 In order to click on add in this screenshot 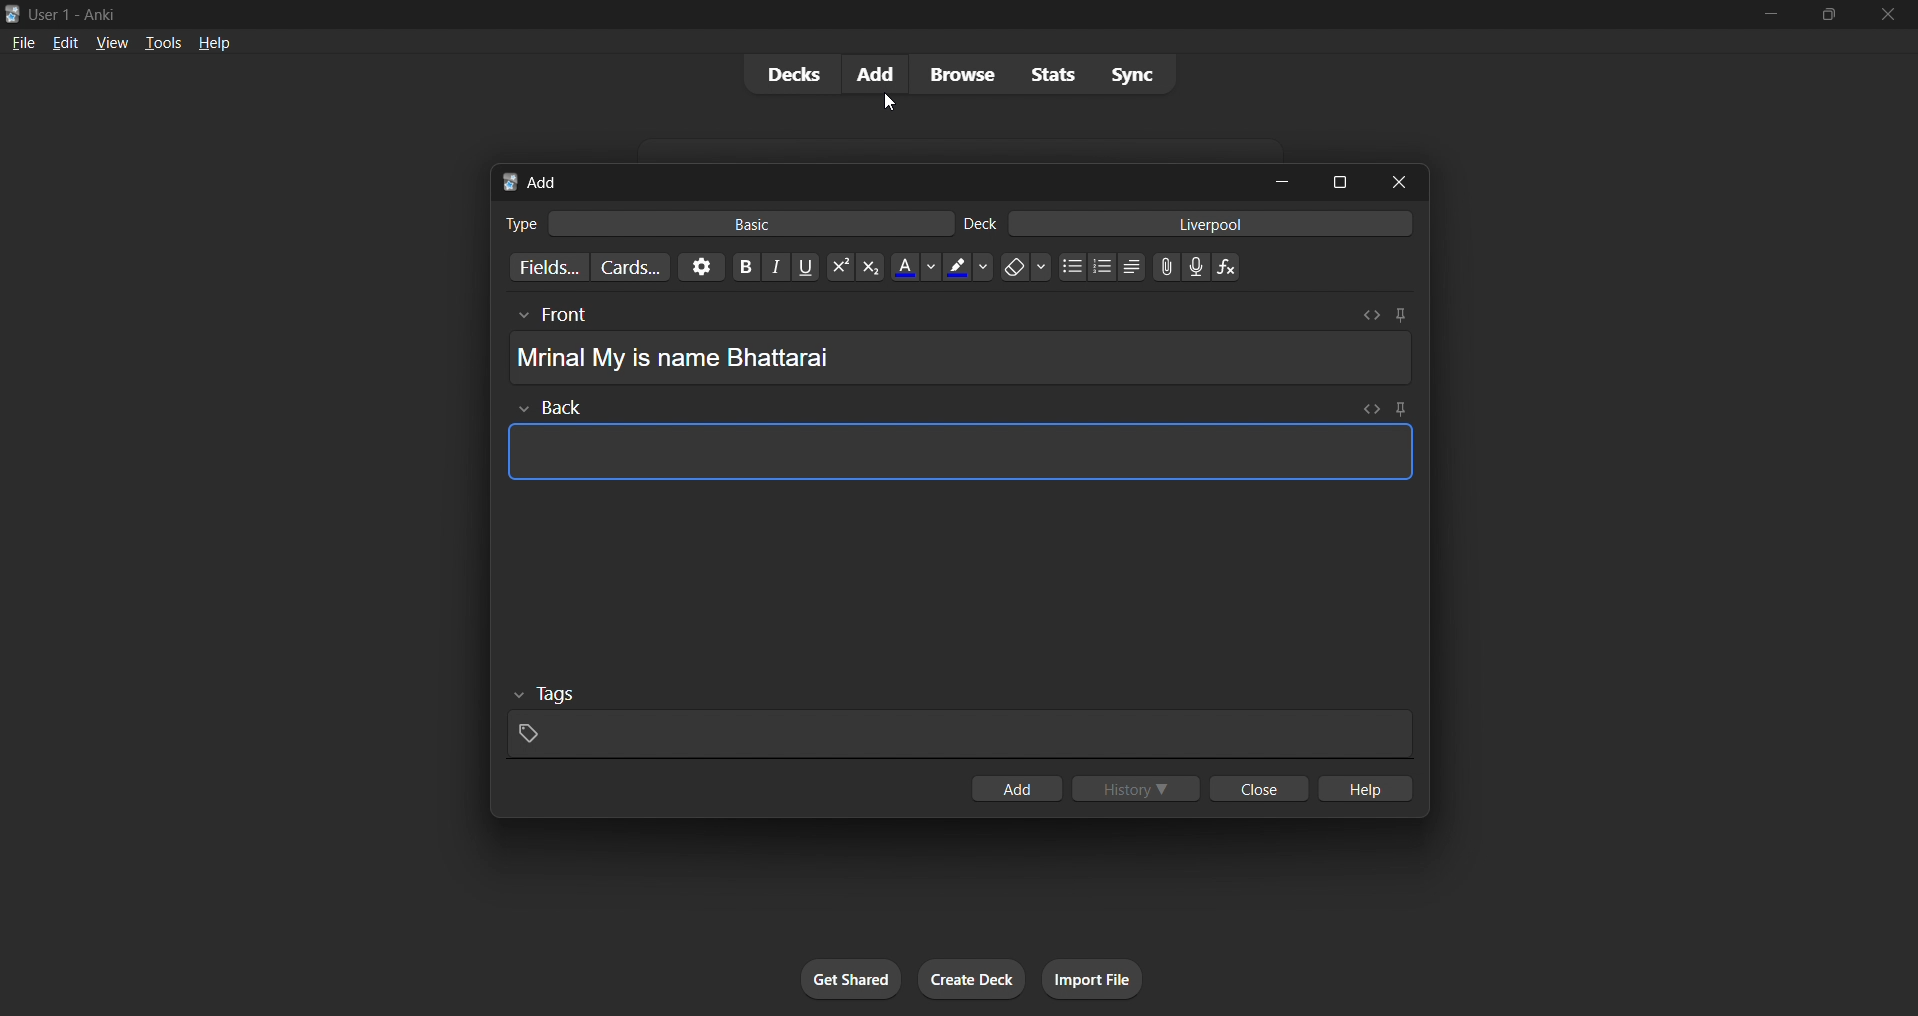, I will do `click(869, 75)`.